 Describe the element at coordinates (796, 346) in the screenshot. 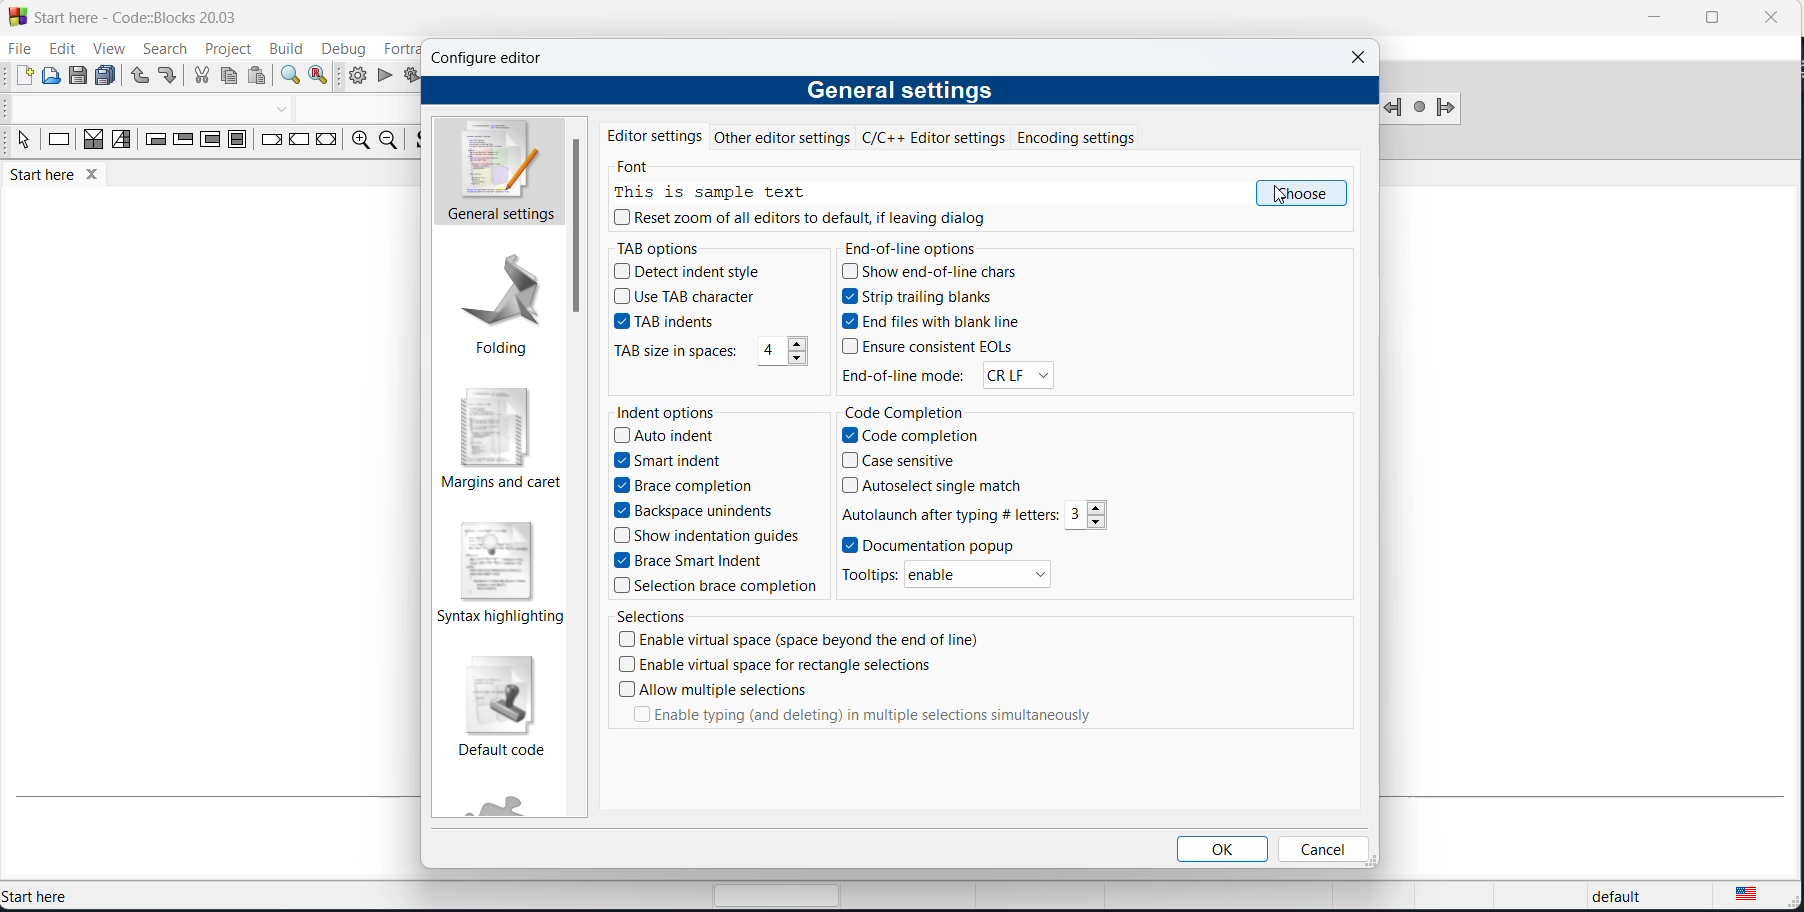

I see `increment` at that location.